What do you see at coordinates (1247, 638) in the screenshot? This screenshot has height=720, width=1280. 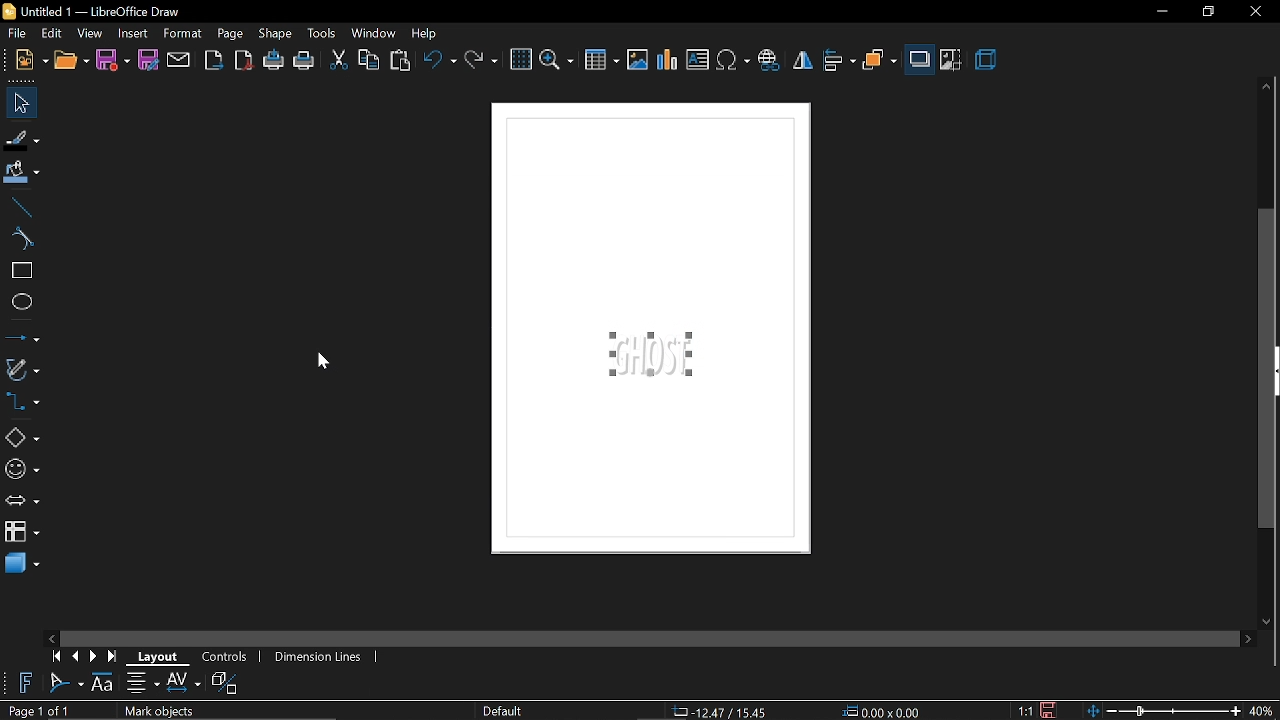 I see `move right` at bounding box center [1247, 638].